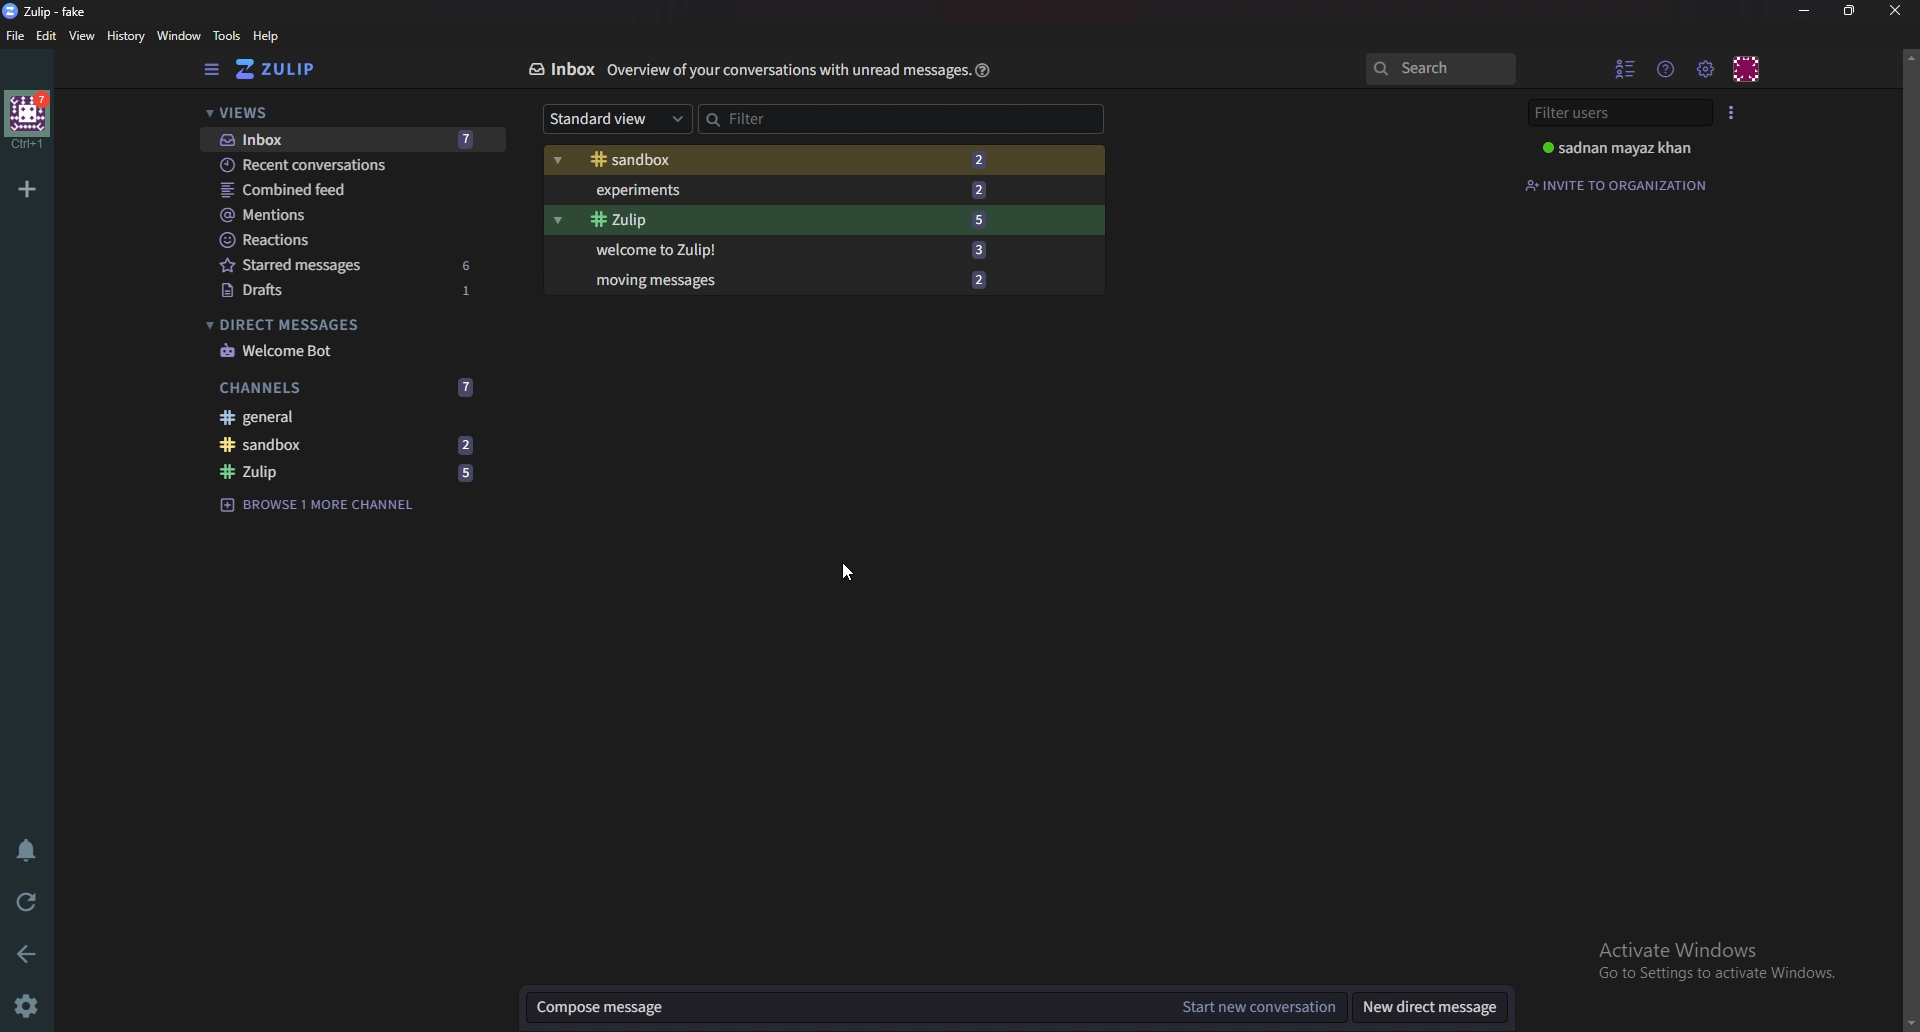 Image resolution: width=1920 pixels, height=1032 pixels. I want to click on Add organization, so click(27, 188).